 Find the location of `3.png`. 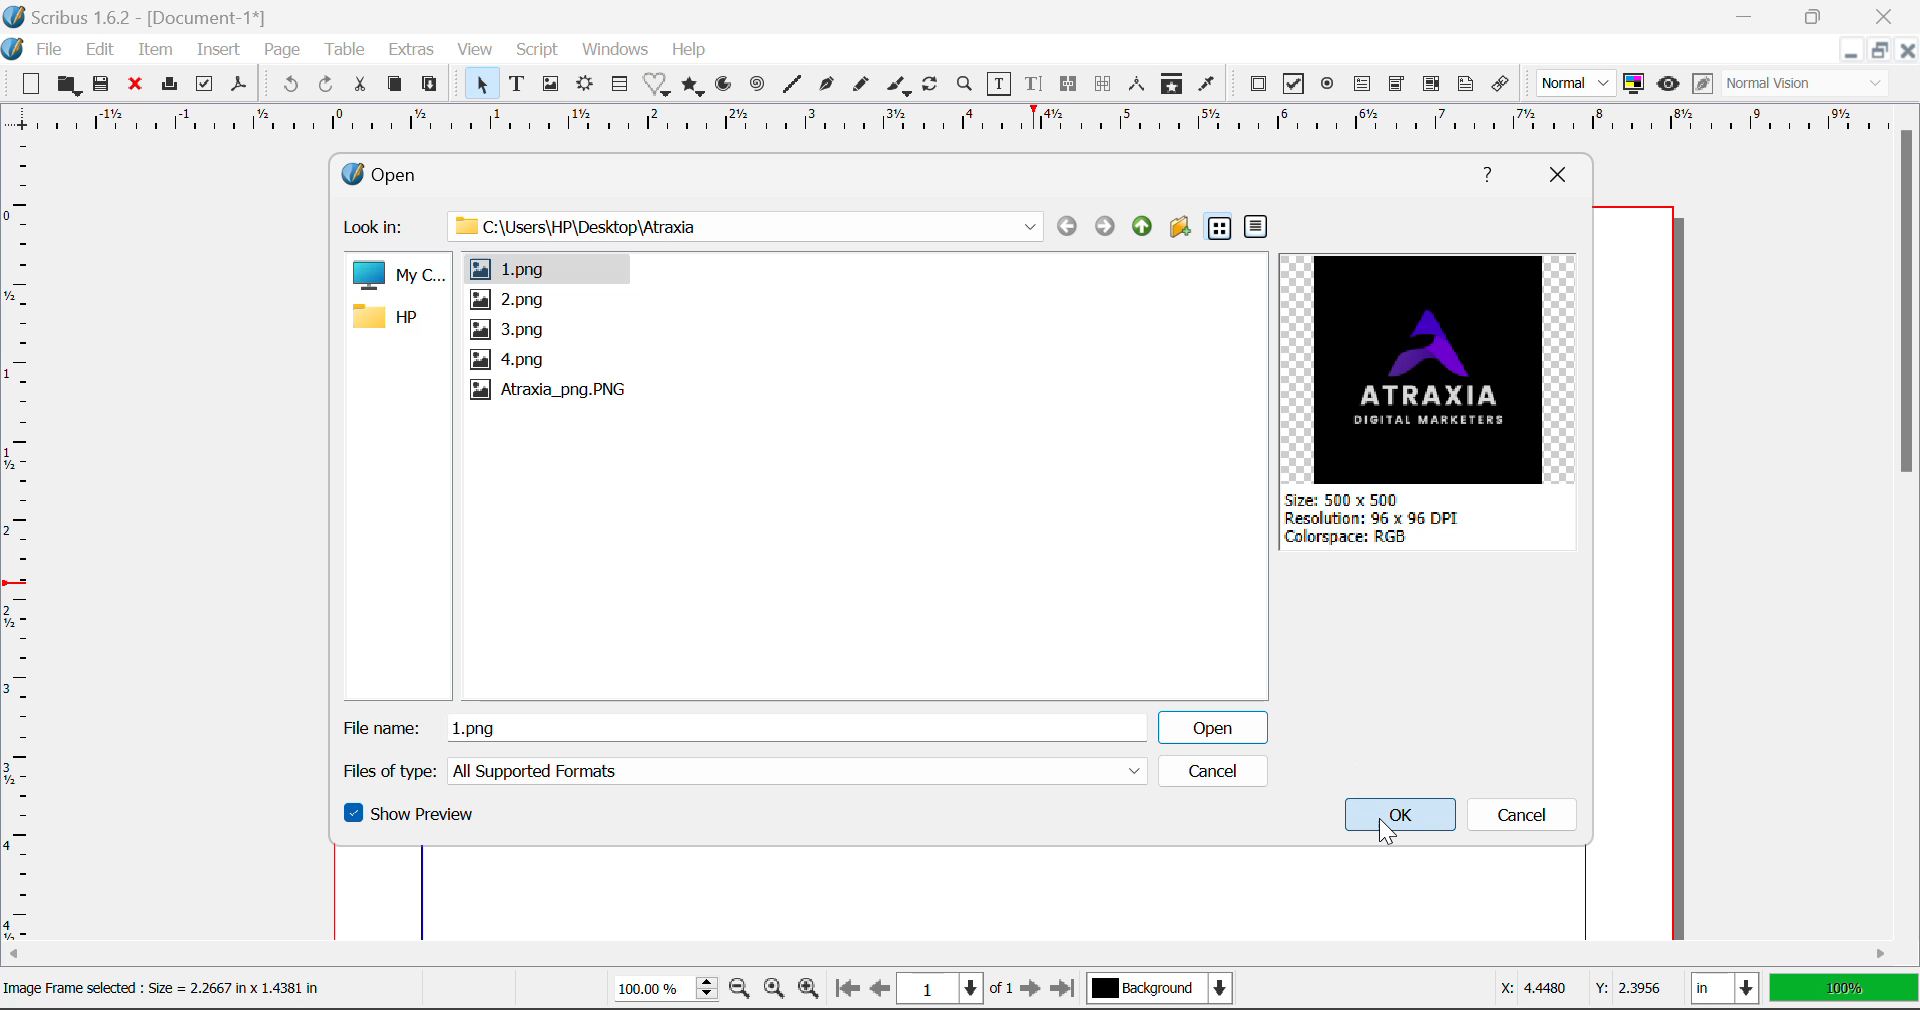

3.png is located at coordinates (511, 329).